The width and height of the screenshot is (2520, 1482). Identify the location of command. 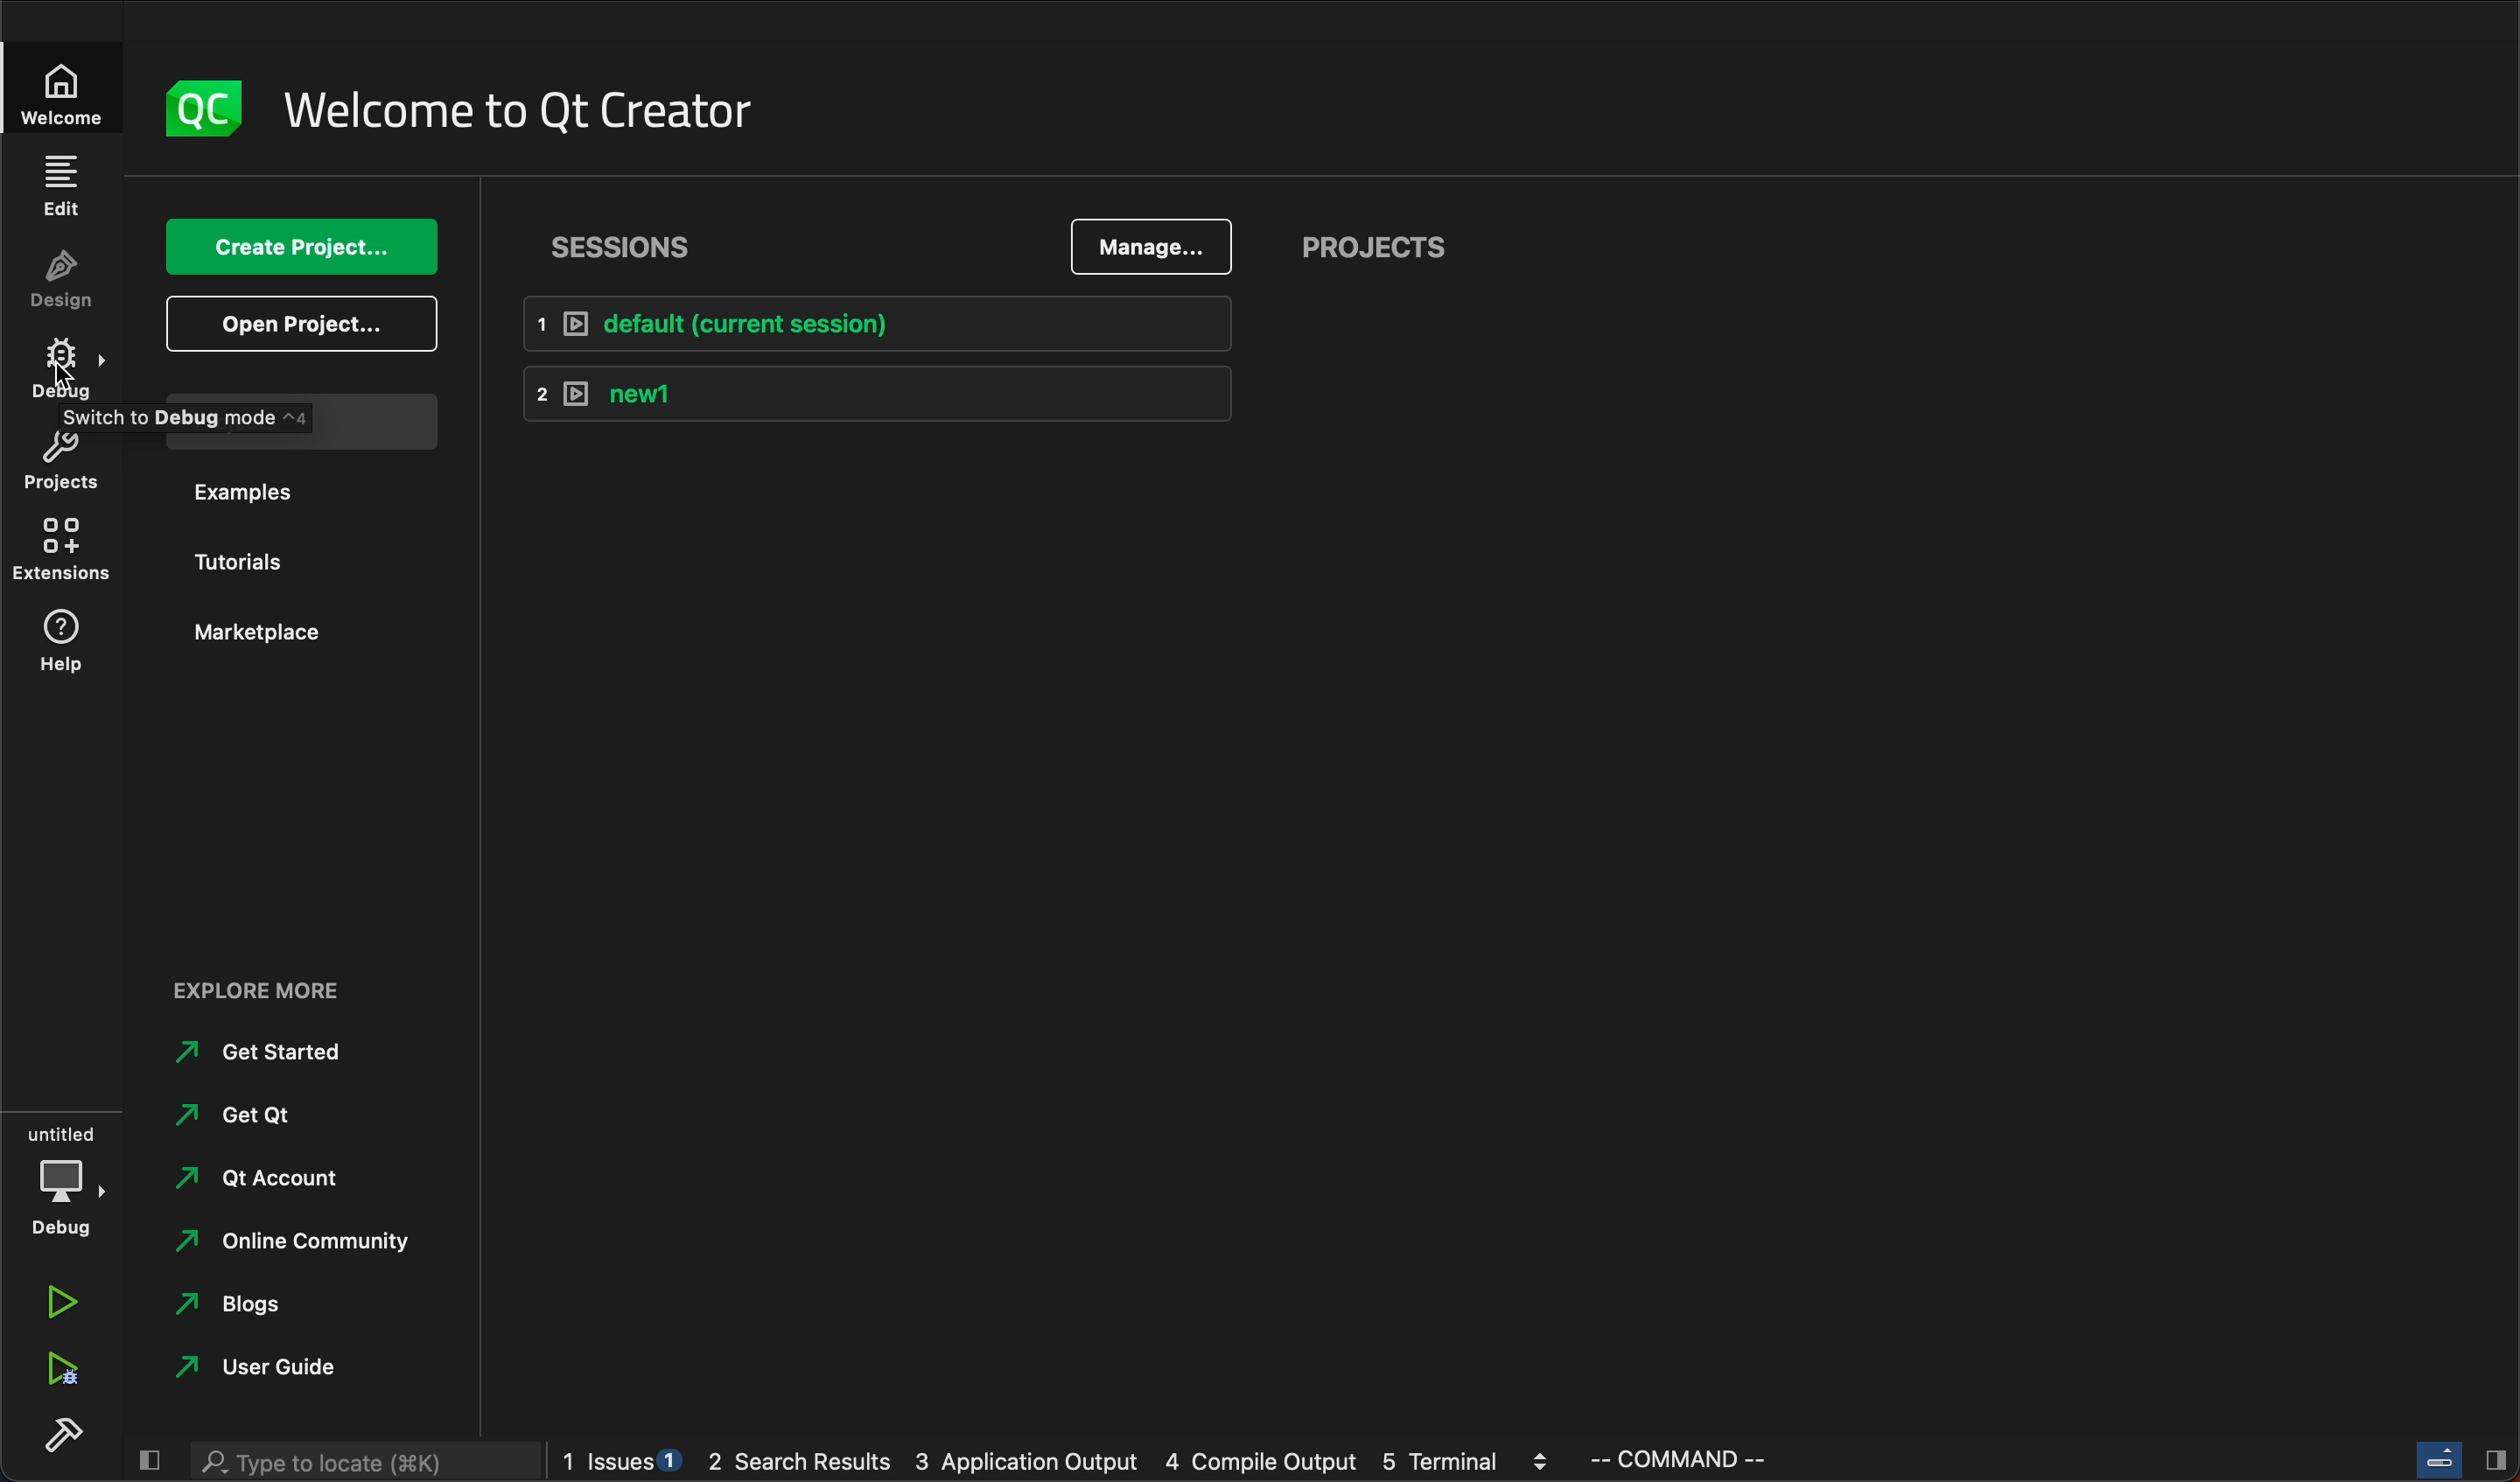
(1752, 1461).